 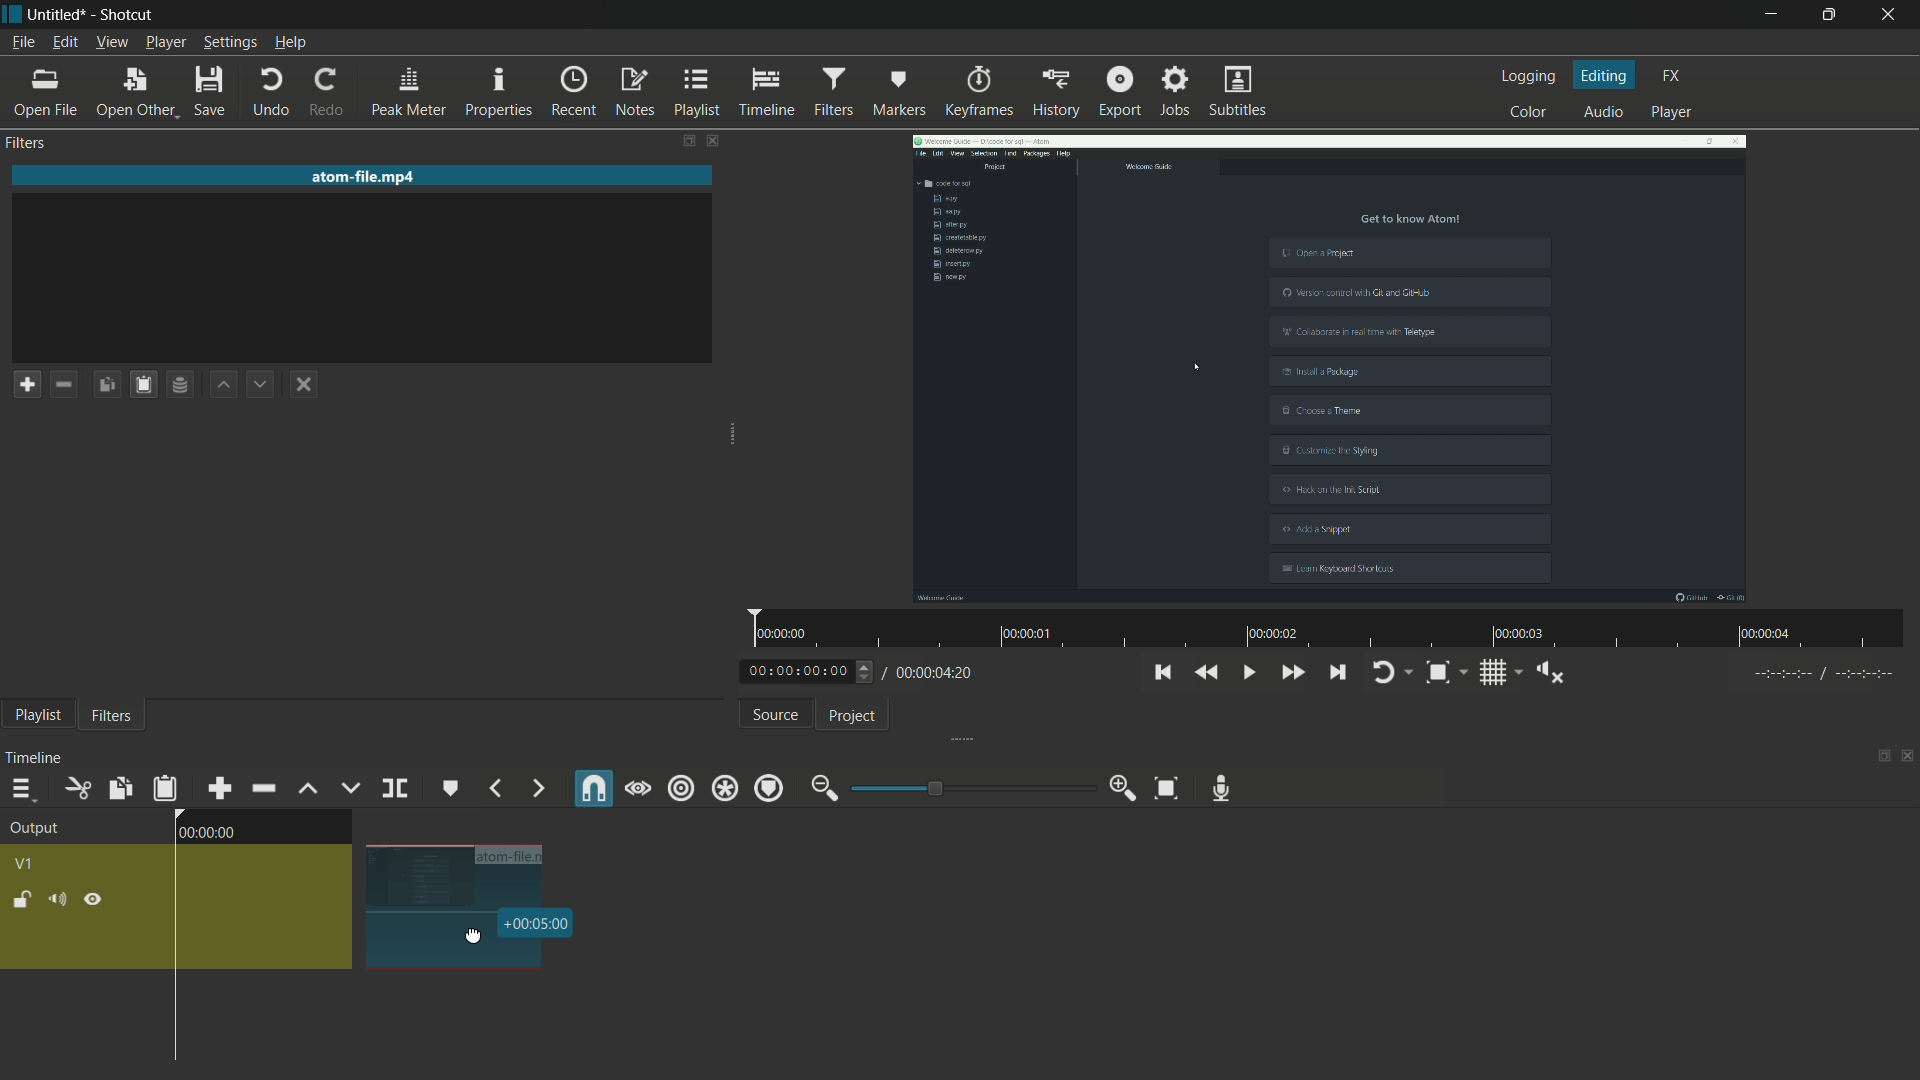 What do you see at coordinates (220, 788) in the screenshot?
I see `    ` at bounding box center [220, 788].